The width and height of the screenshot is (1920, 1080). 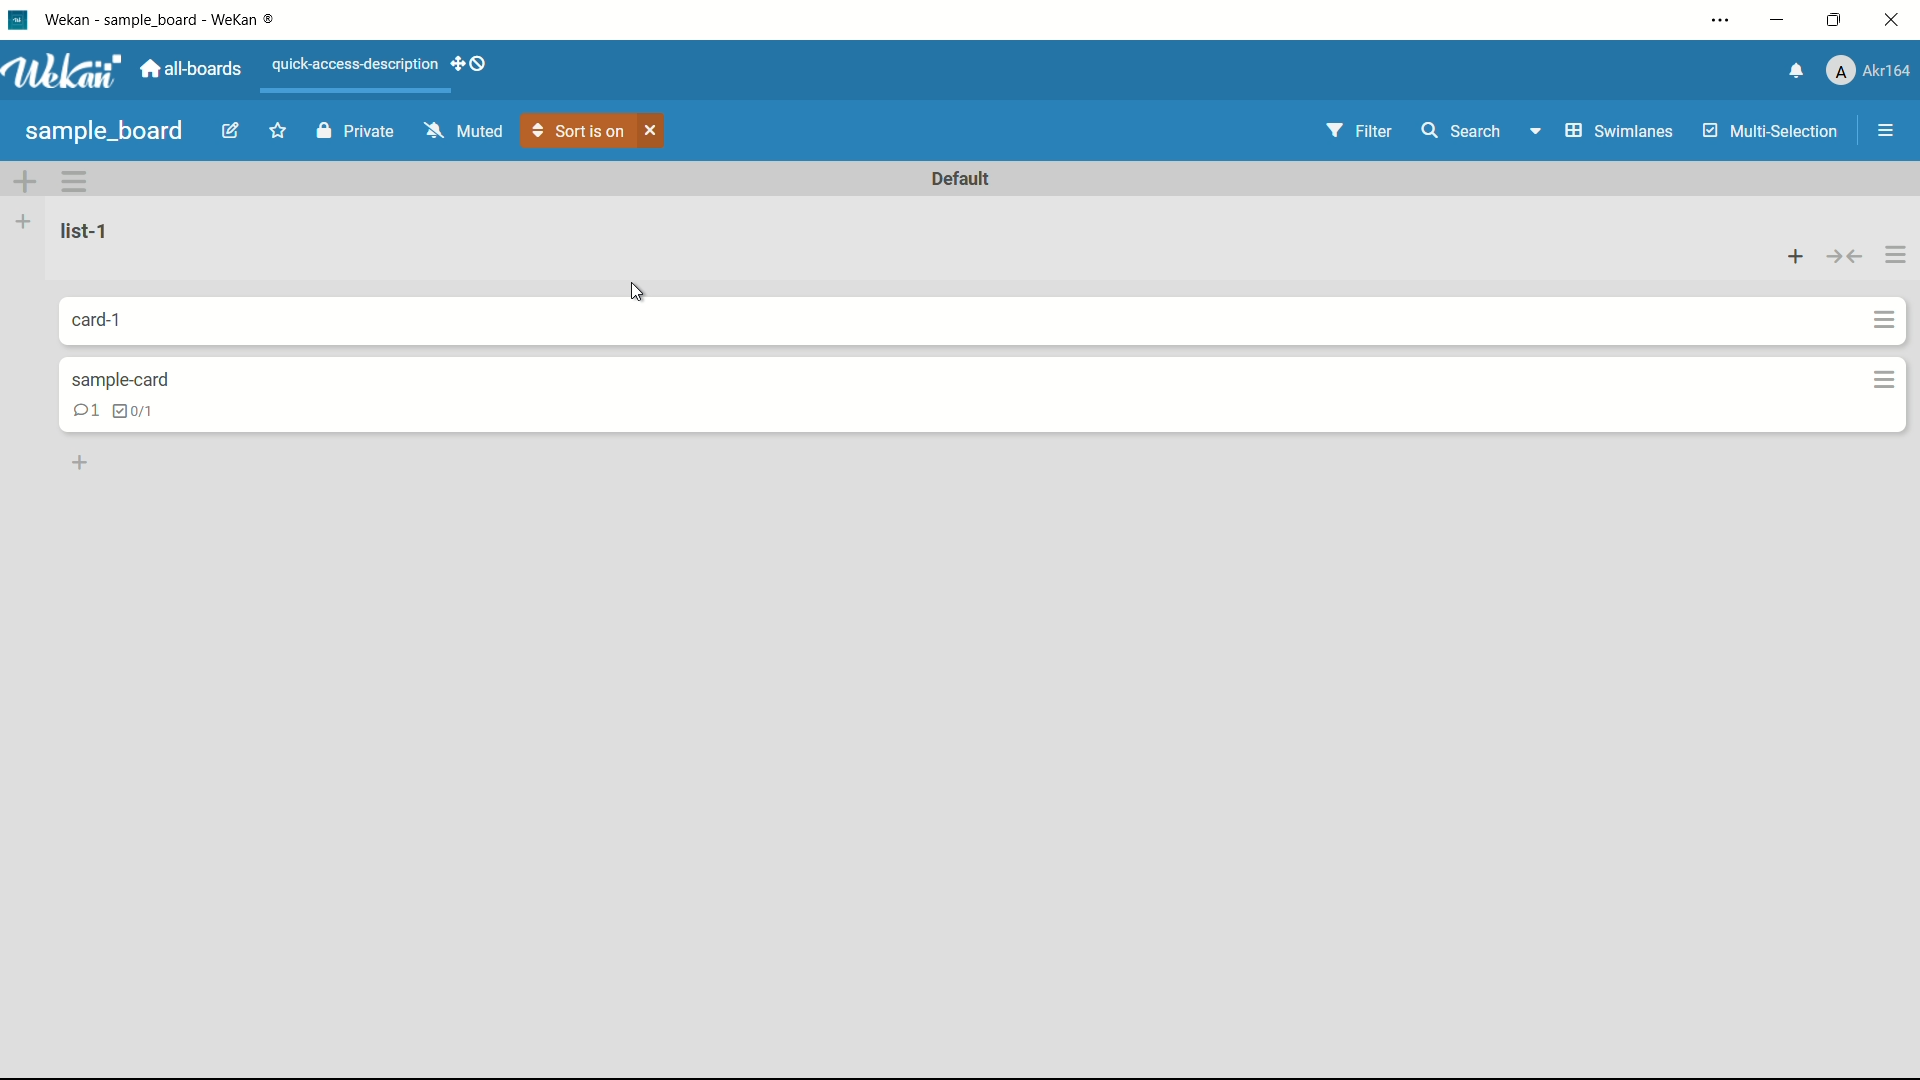 What do you see at coordinates (1868, 70) in the screenshot?
I see `profile` at bounding box center [1868, 70].